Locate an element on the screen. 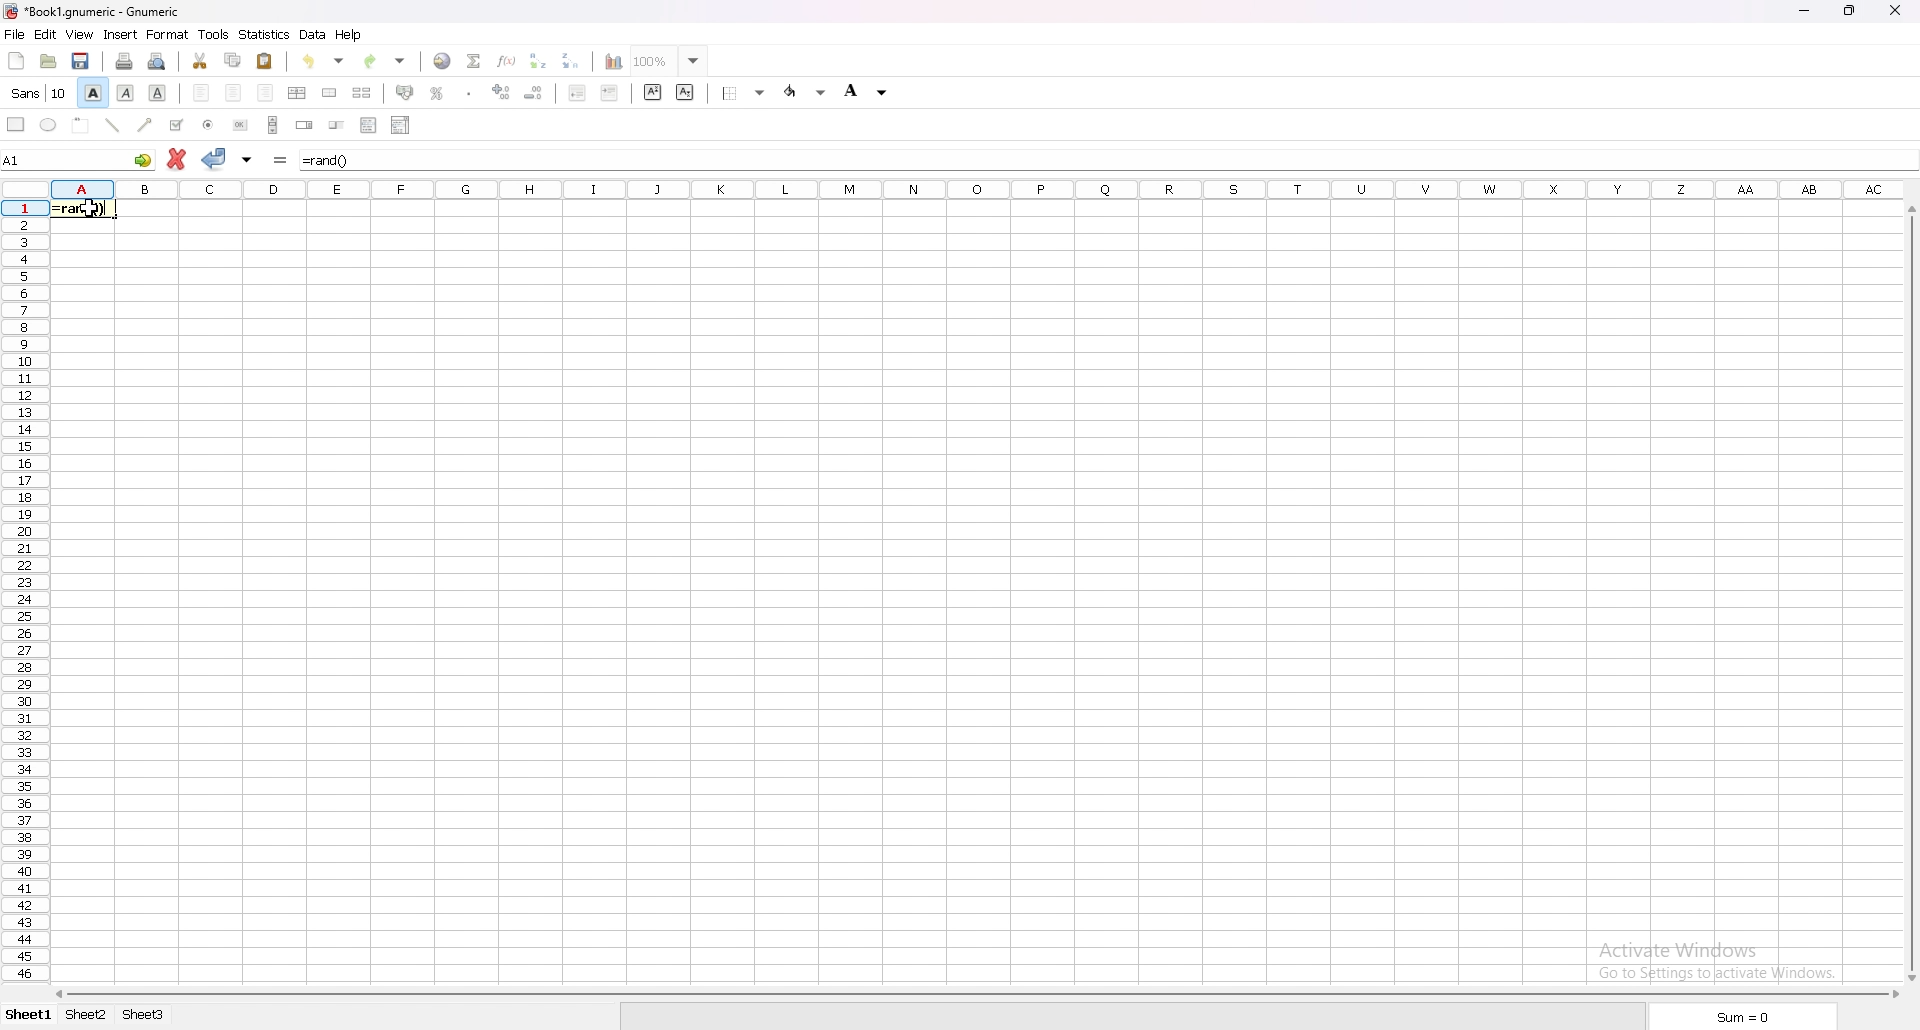 Image resolution: width=1920 pixels, height=1030 pixels. split merged cells is located at coordinates (362, 93).